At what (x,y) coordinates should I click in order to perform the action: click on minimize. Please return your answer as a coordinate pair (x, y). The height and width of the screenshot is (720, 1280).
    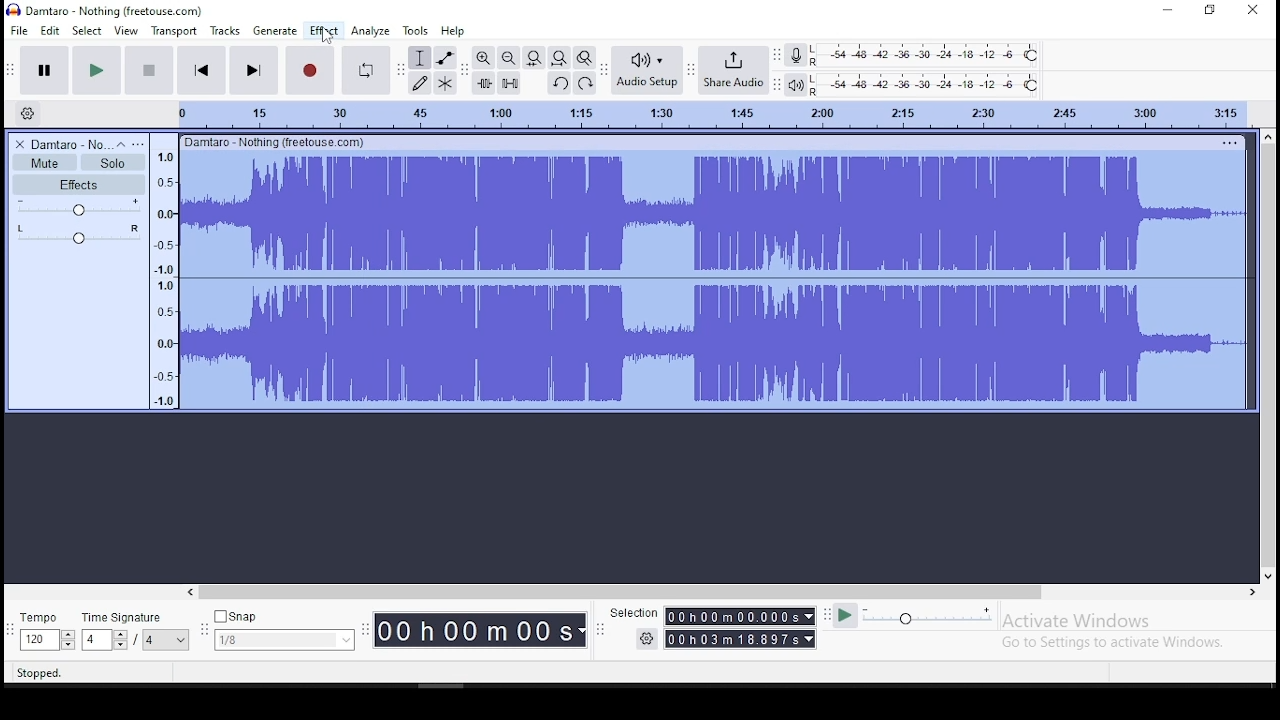
    Looking at the image, I should click on (1168, 10).